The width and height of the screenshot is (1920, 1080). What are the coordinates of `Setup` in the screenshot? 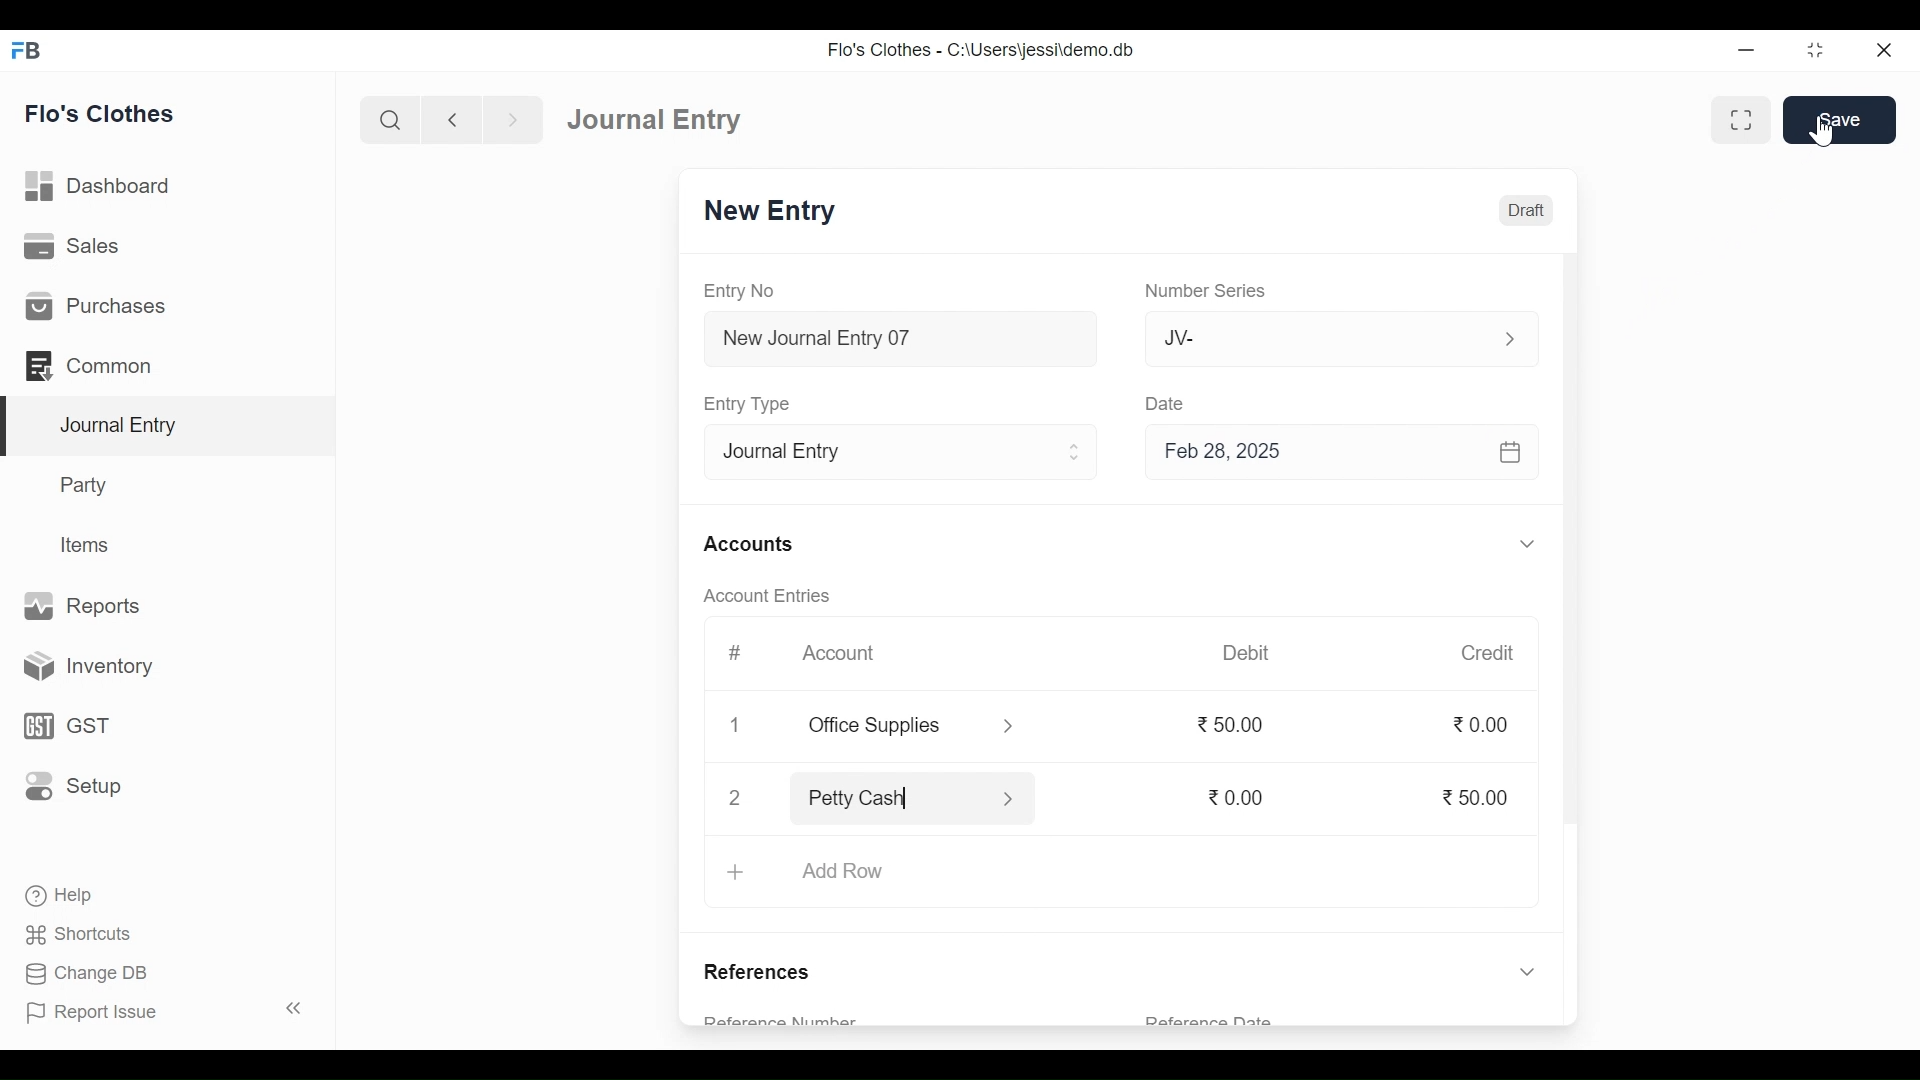 It's located at (73, 784).